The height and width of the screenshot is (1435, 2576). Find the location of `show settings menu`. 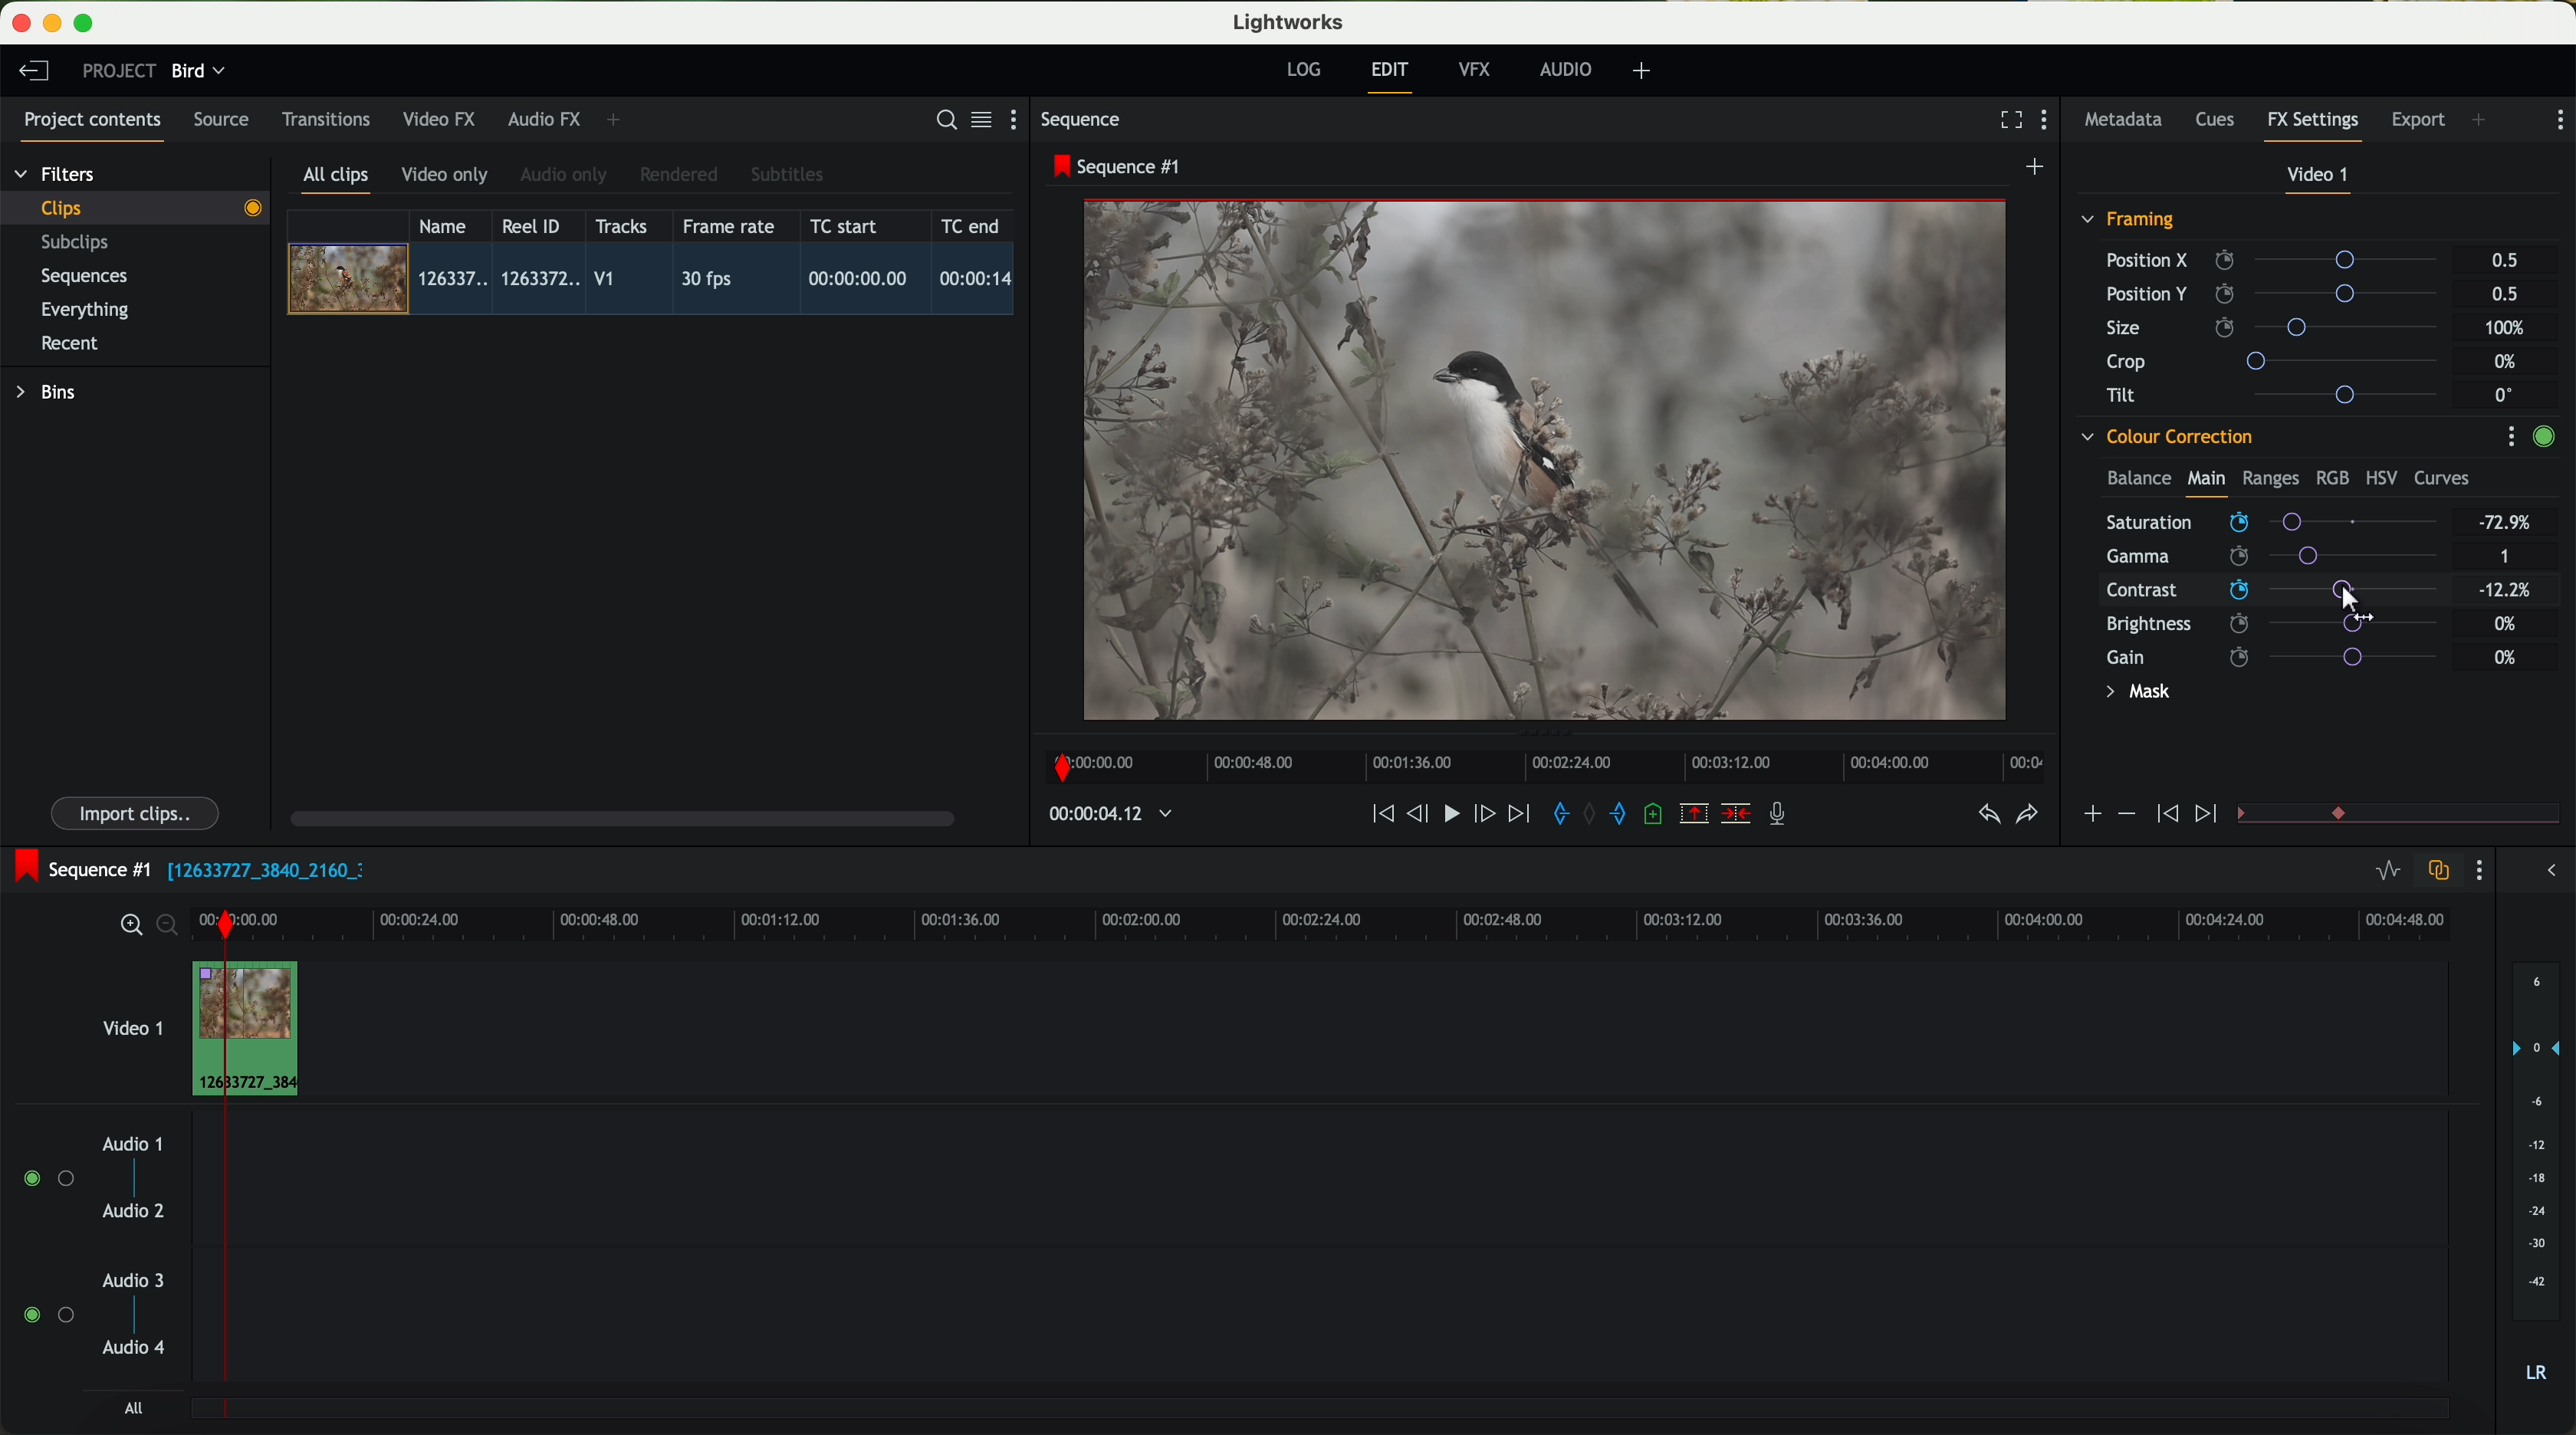

show settings menu is located at coordinates (2510, 436).